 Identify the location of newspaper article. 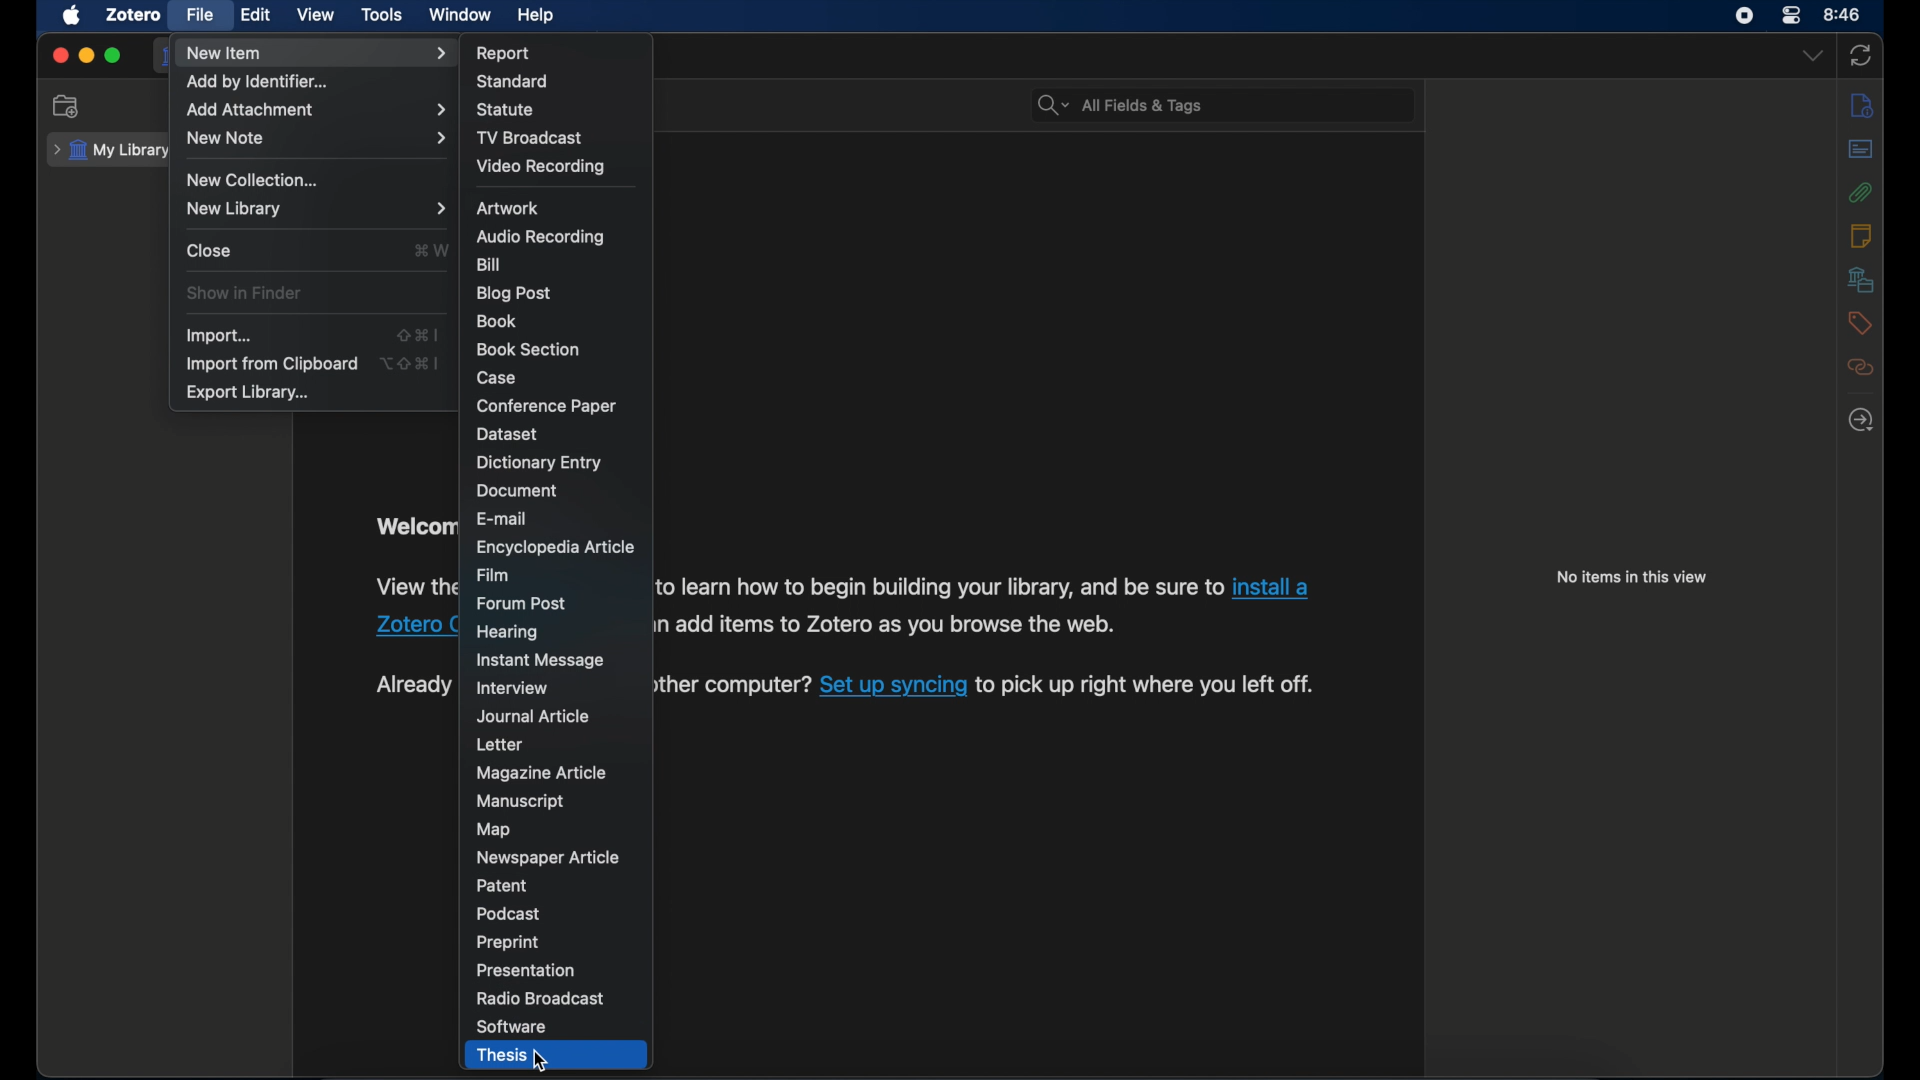
(548, 856).